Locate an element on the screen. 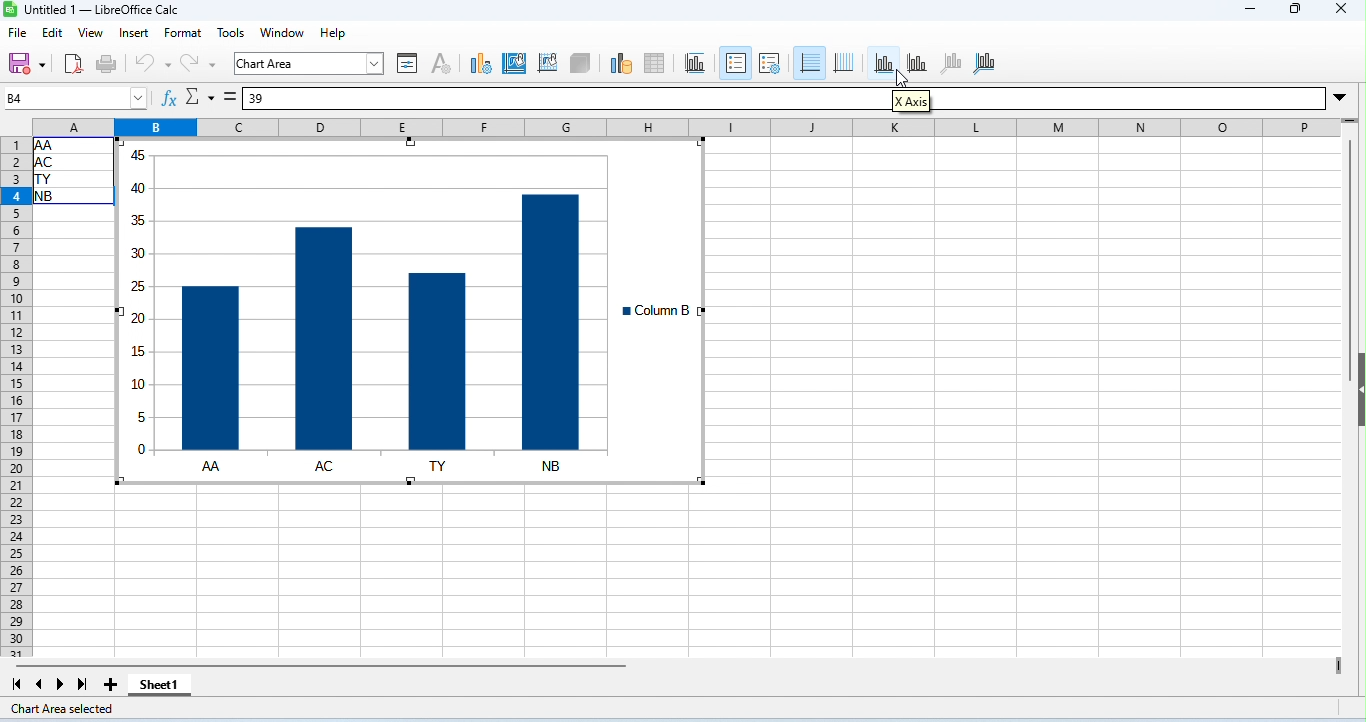 This screenshot has width=1366, height=722. undo is located at coordinates (151, 63).